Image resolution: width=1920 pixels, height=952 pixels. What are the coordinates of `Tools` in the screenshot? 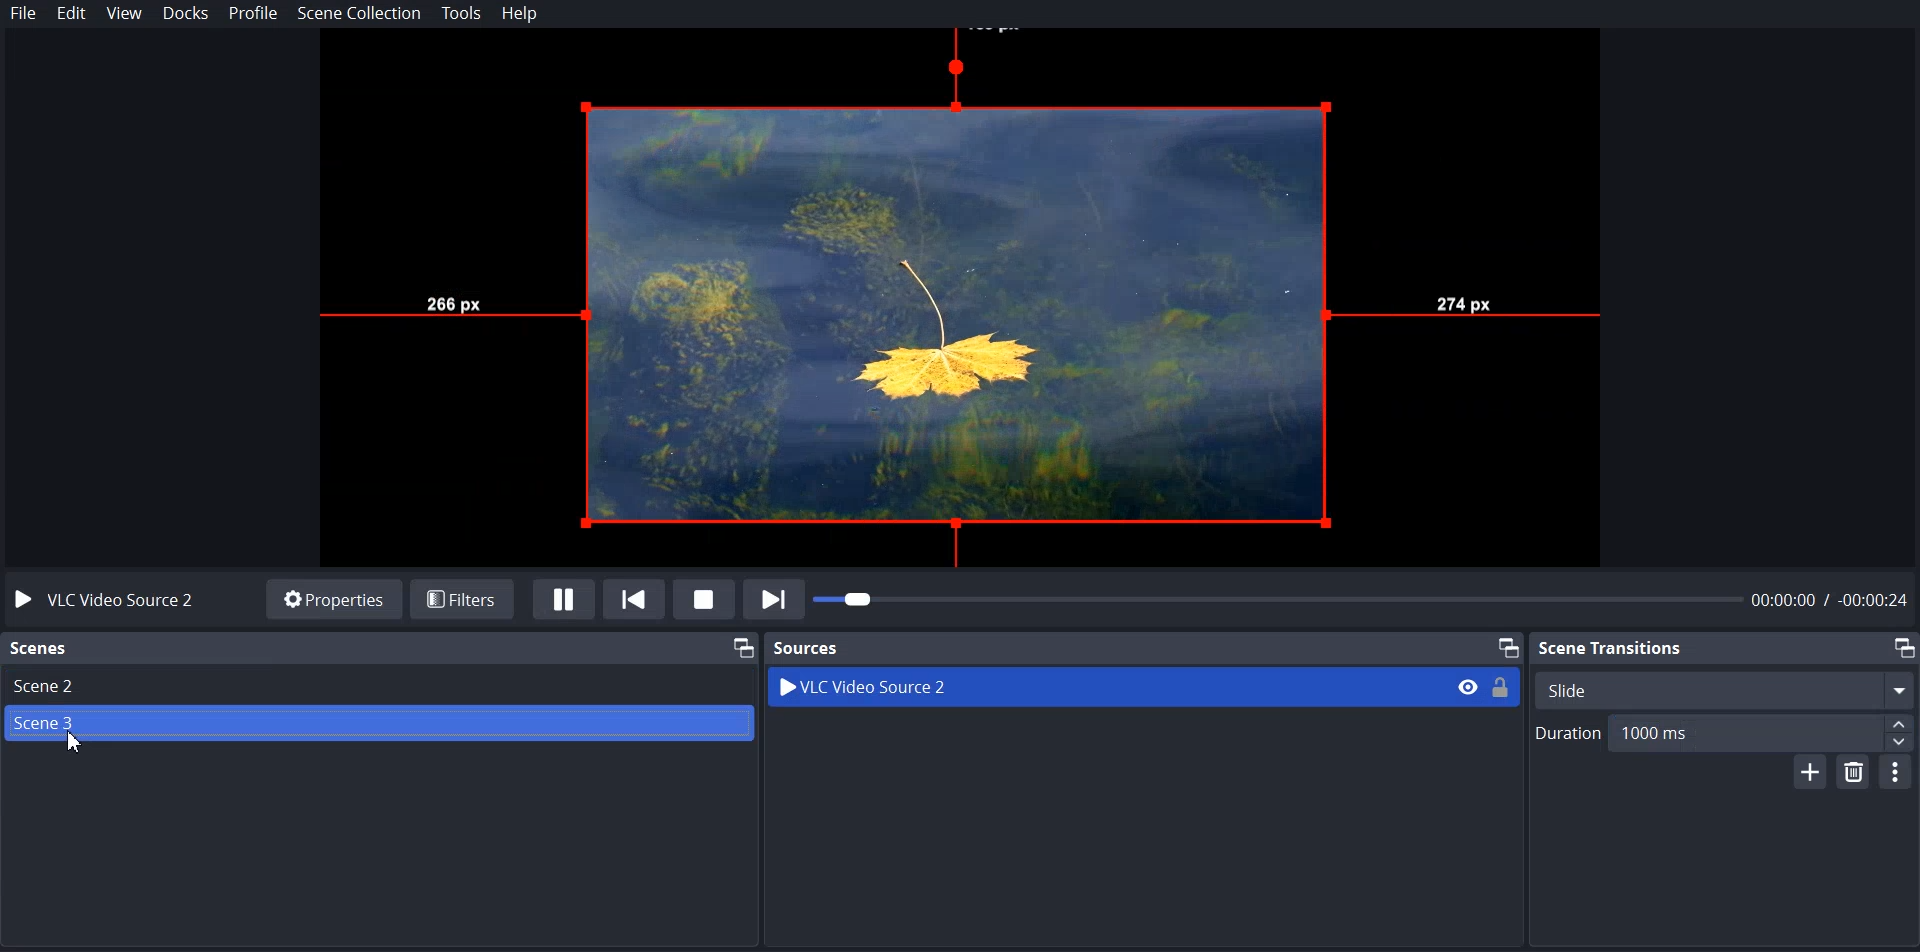 It's located at (462, 14).